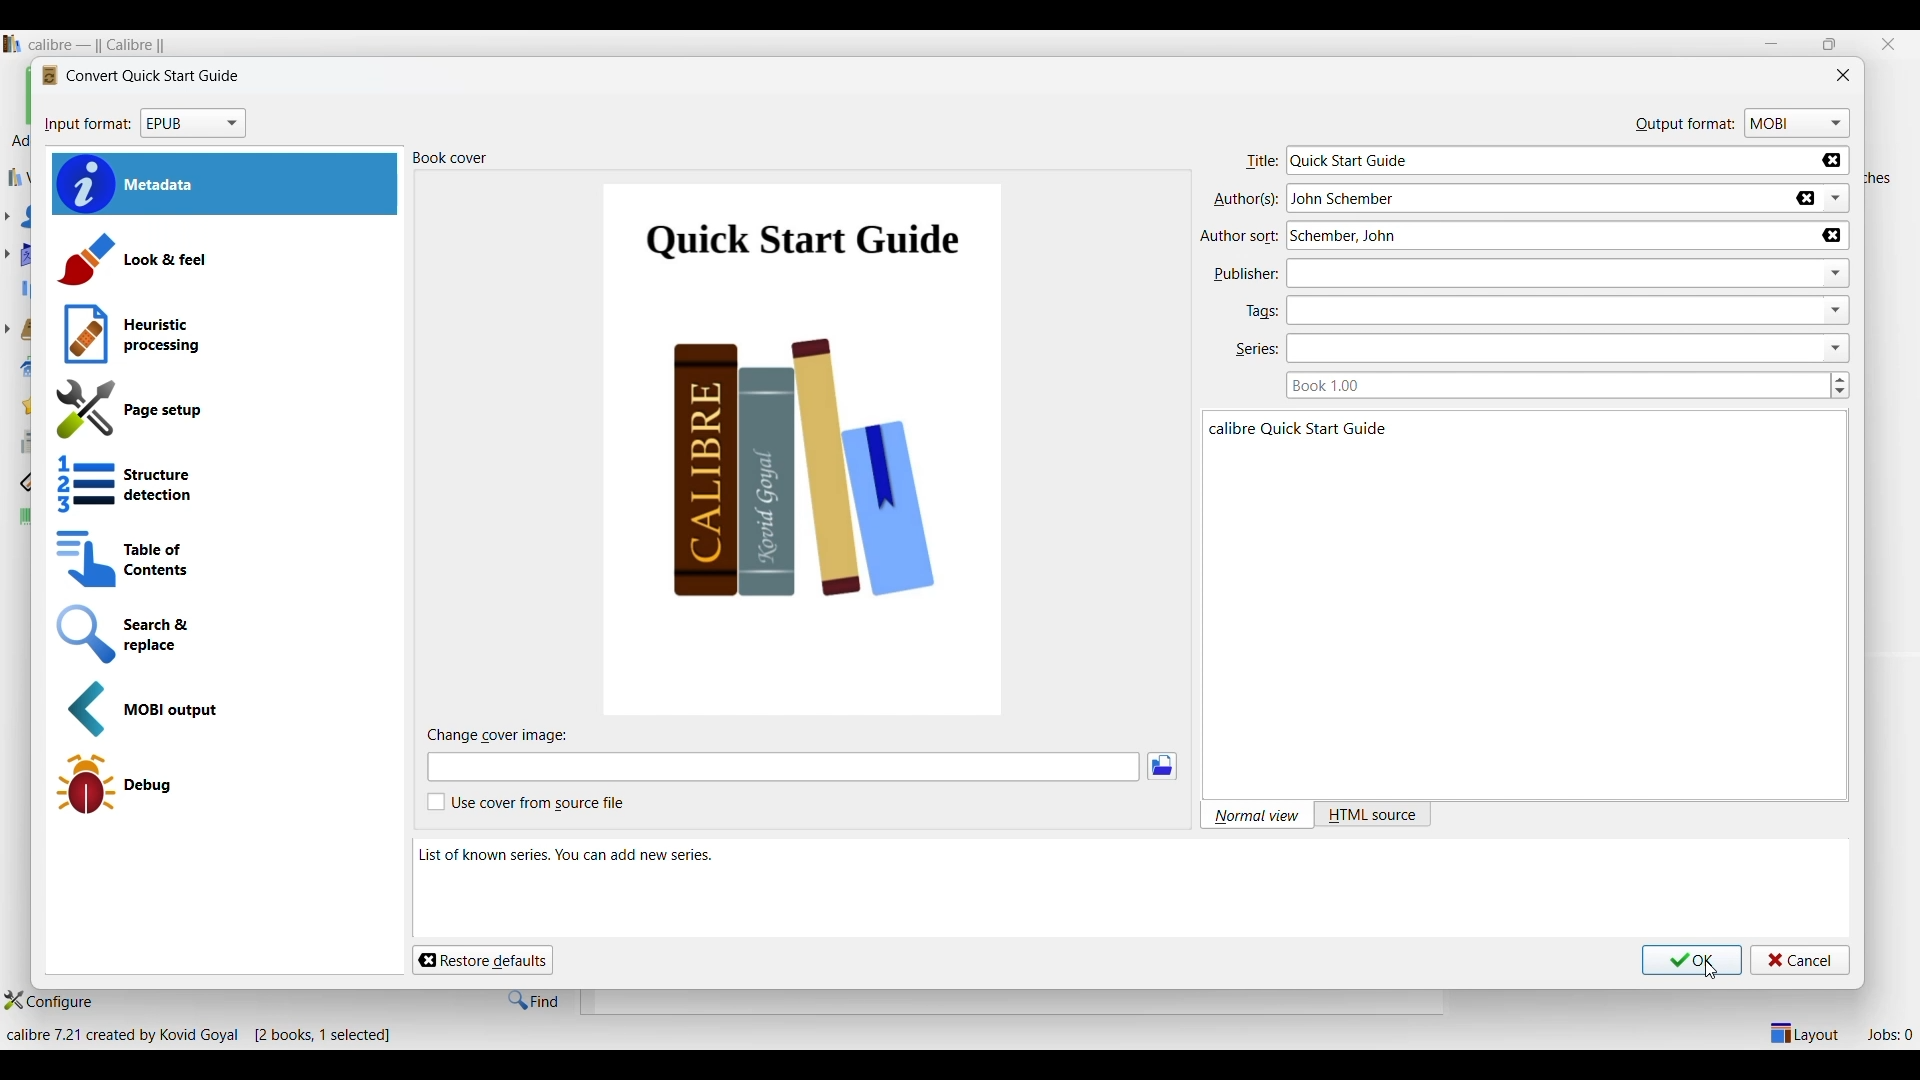 This screenshot has height=1080, width=1920. I want to click on Increase/Decrease book series number, so click(1840, 385).